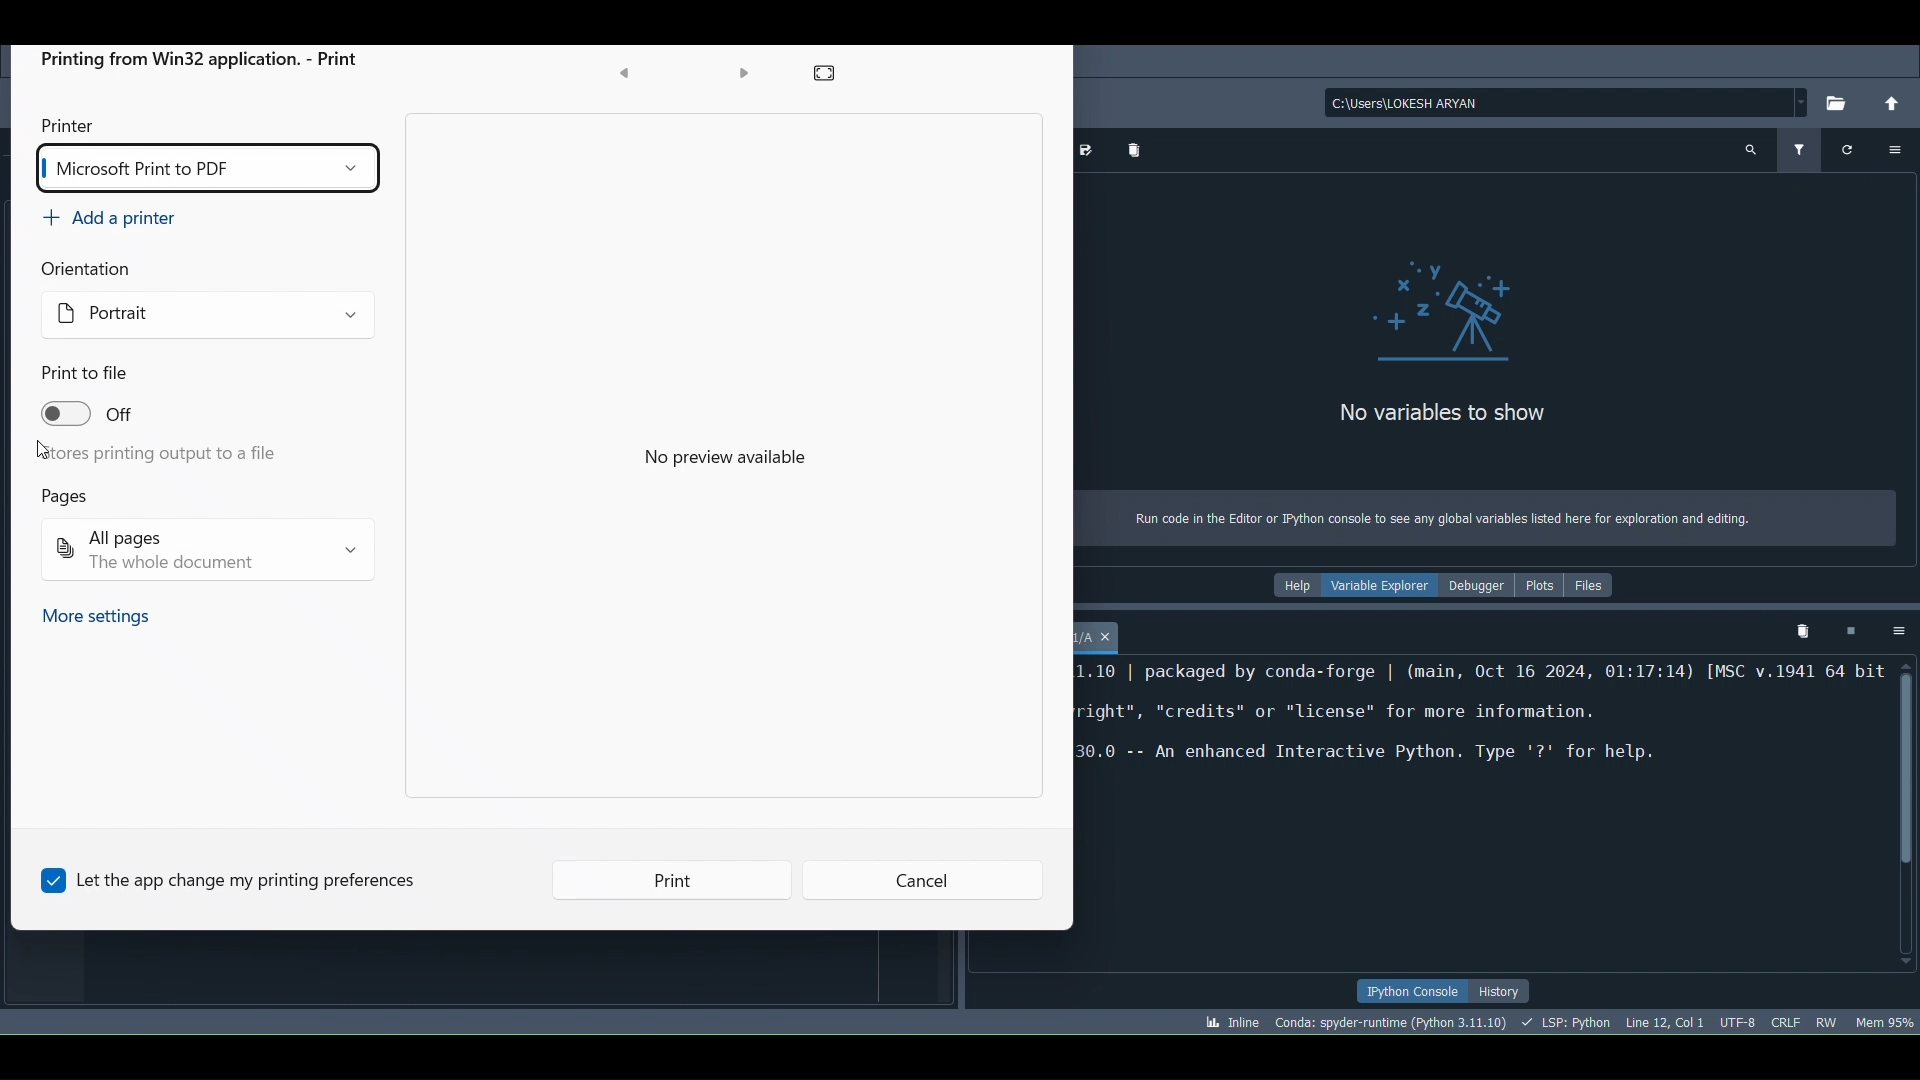 The image size is (1920, 1080). Describe the element at coordinates (1141, 151) in the screenshot. I see `Remove all variables` at that location.